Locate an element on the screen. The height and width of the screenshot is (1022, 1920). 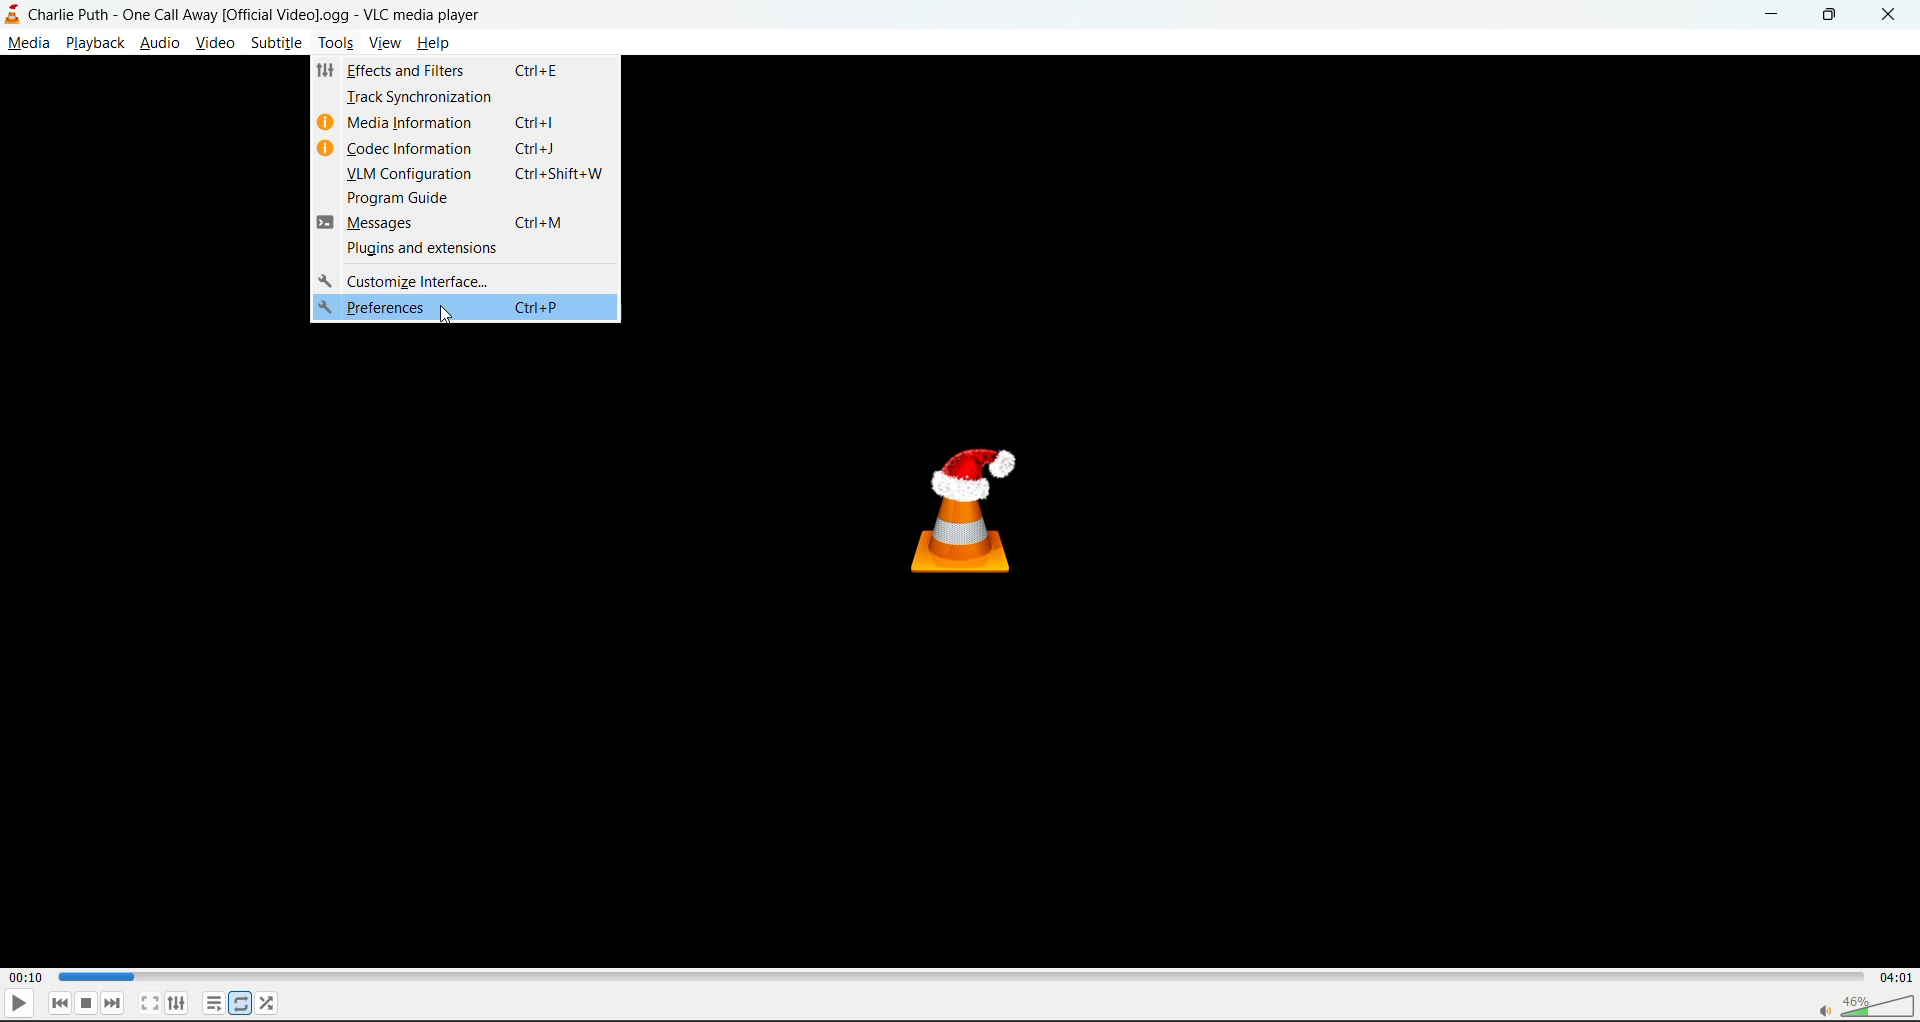
Charlie Puth - One Call Away [Official Video].ogg - VLC media player is located at coordinates (251, 14).